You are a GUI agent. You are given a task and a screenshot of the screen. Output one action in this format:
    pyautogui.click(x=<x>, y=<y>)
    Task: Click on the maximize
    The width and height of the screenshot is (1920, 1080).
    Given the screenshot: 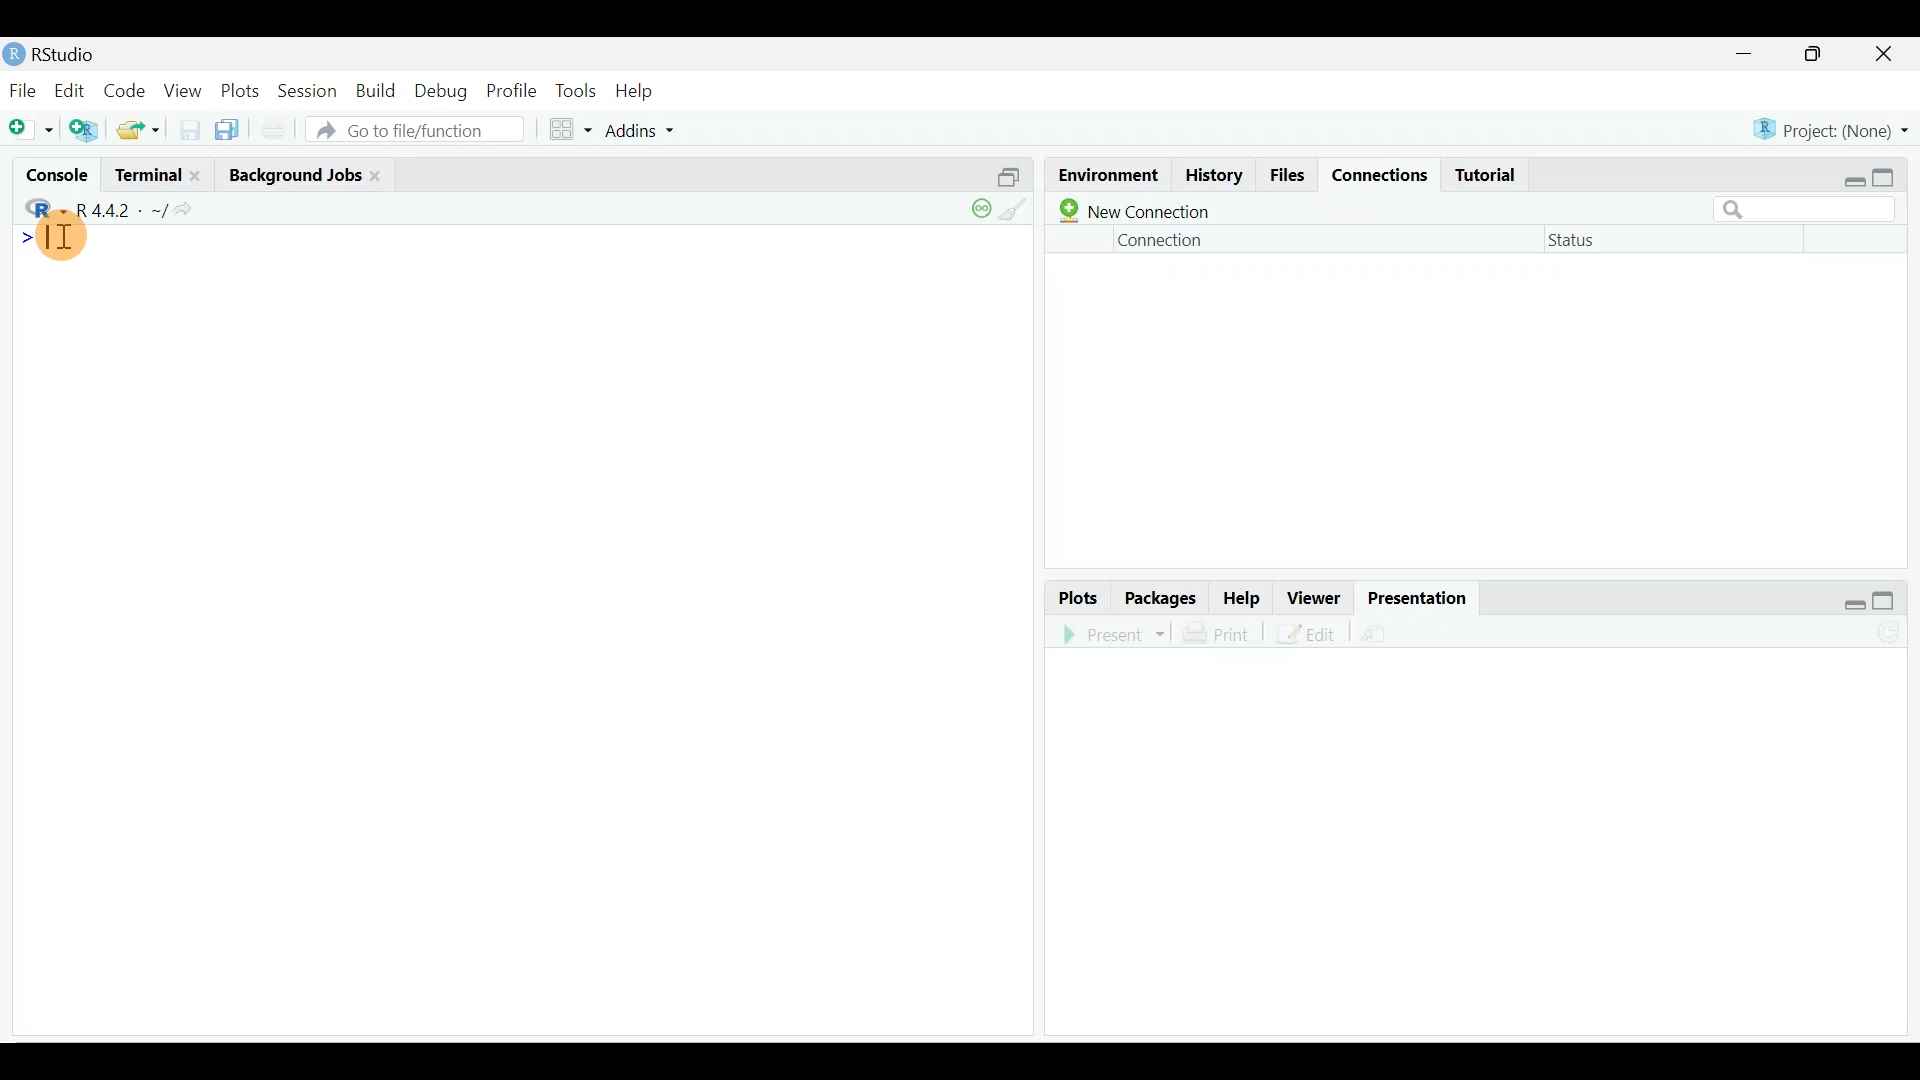 What is the action you would take?
    pyautogui.click(x=1890, y=173)
    